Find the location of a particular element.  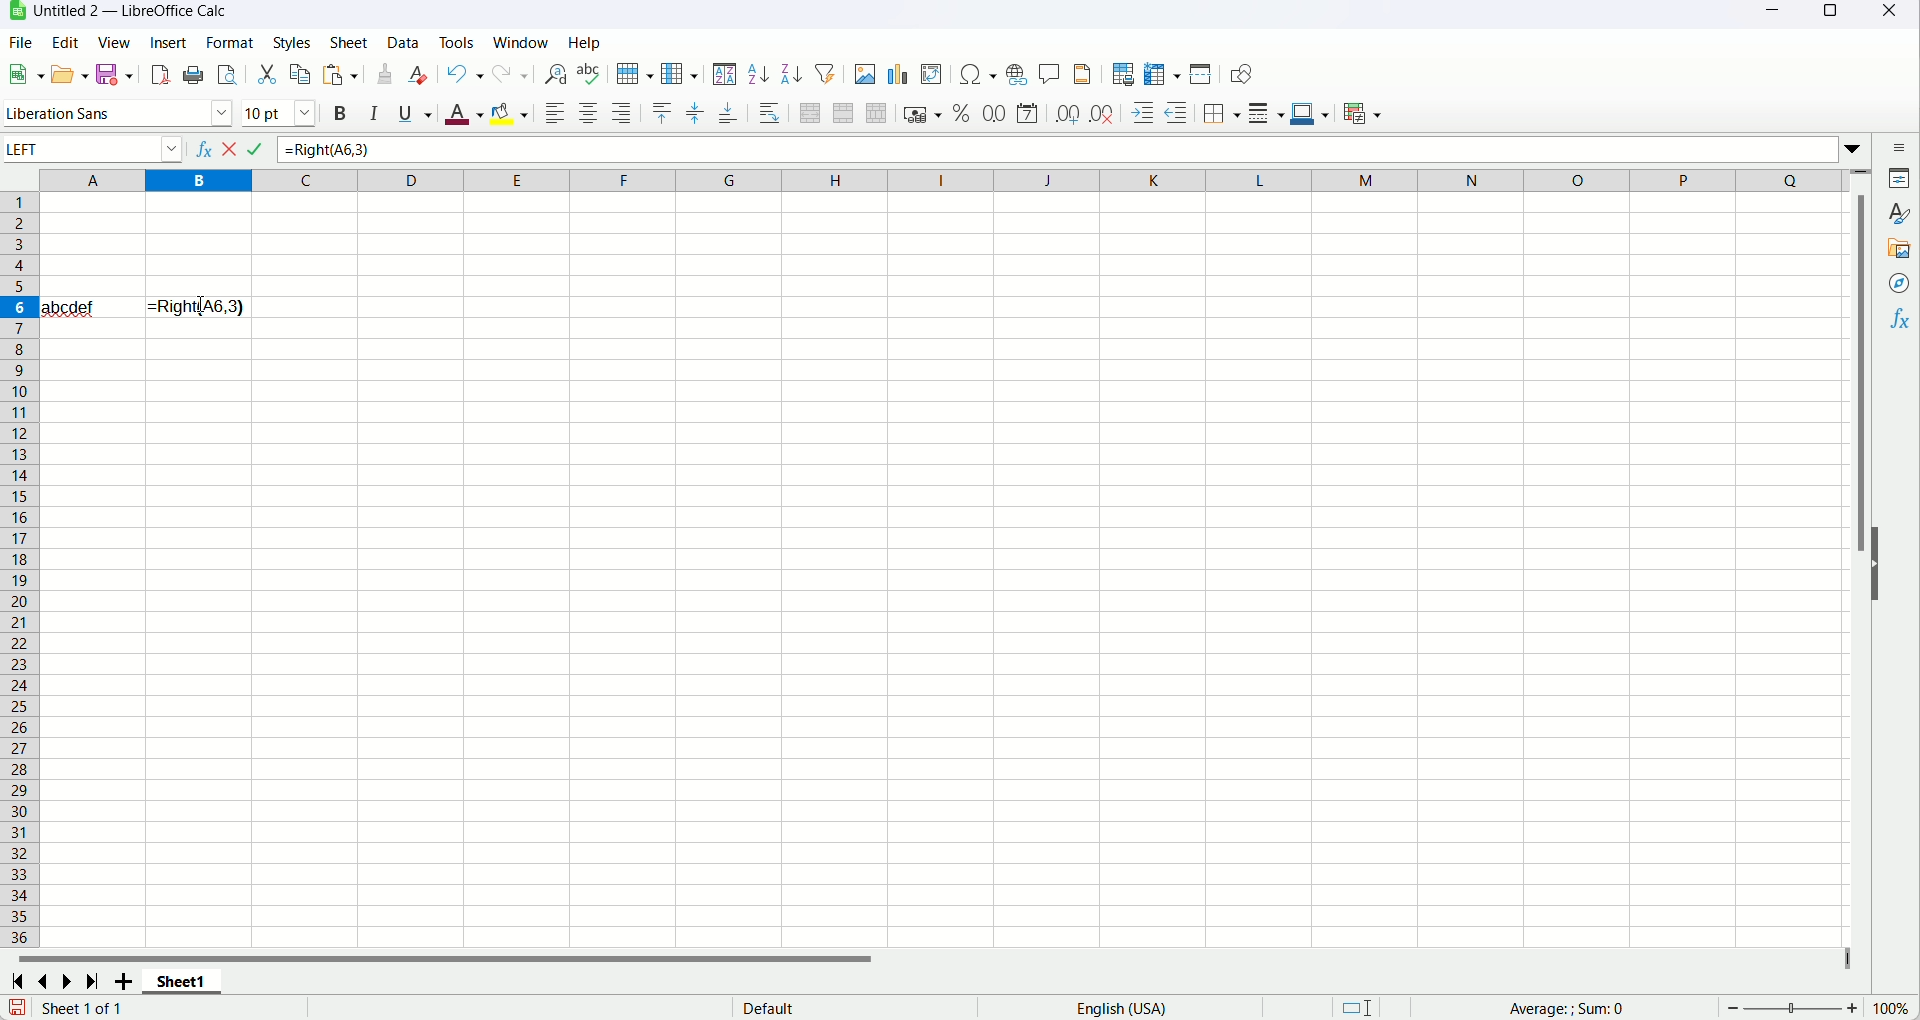

align bottom is located at coordinates (728, 114).